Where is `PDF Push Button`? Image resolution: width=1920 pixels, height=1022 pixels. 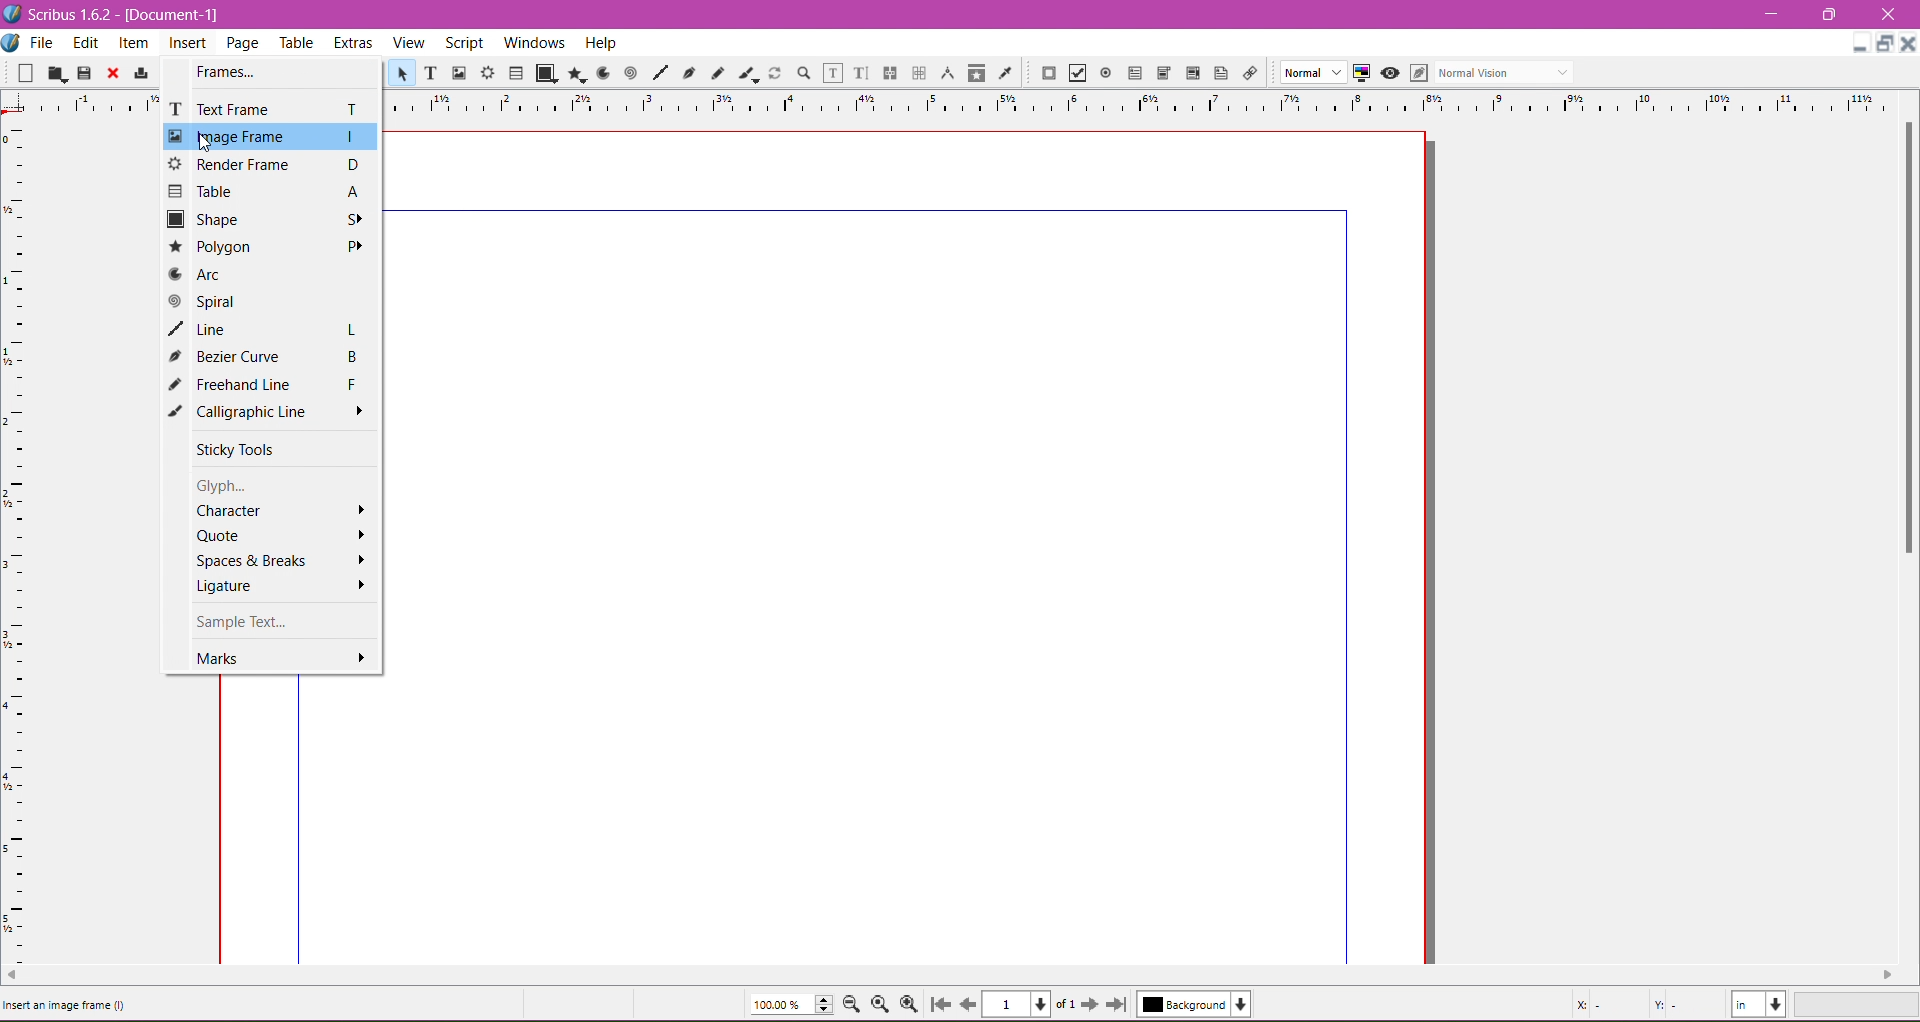
PDF Push Button is located at coordinates (1048, 73).